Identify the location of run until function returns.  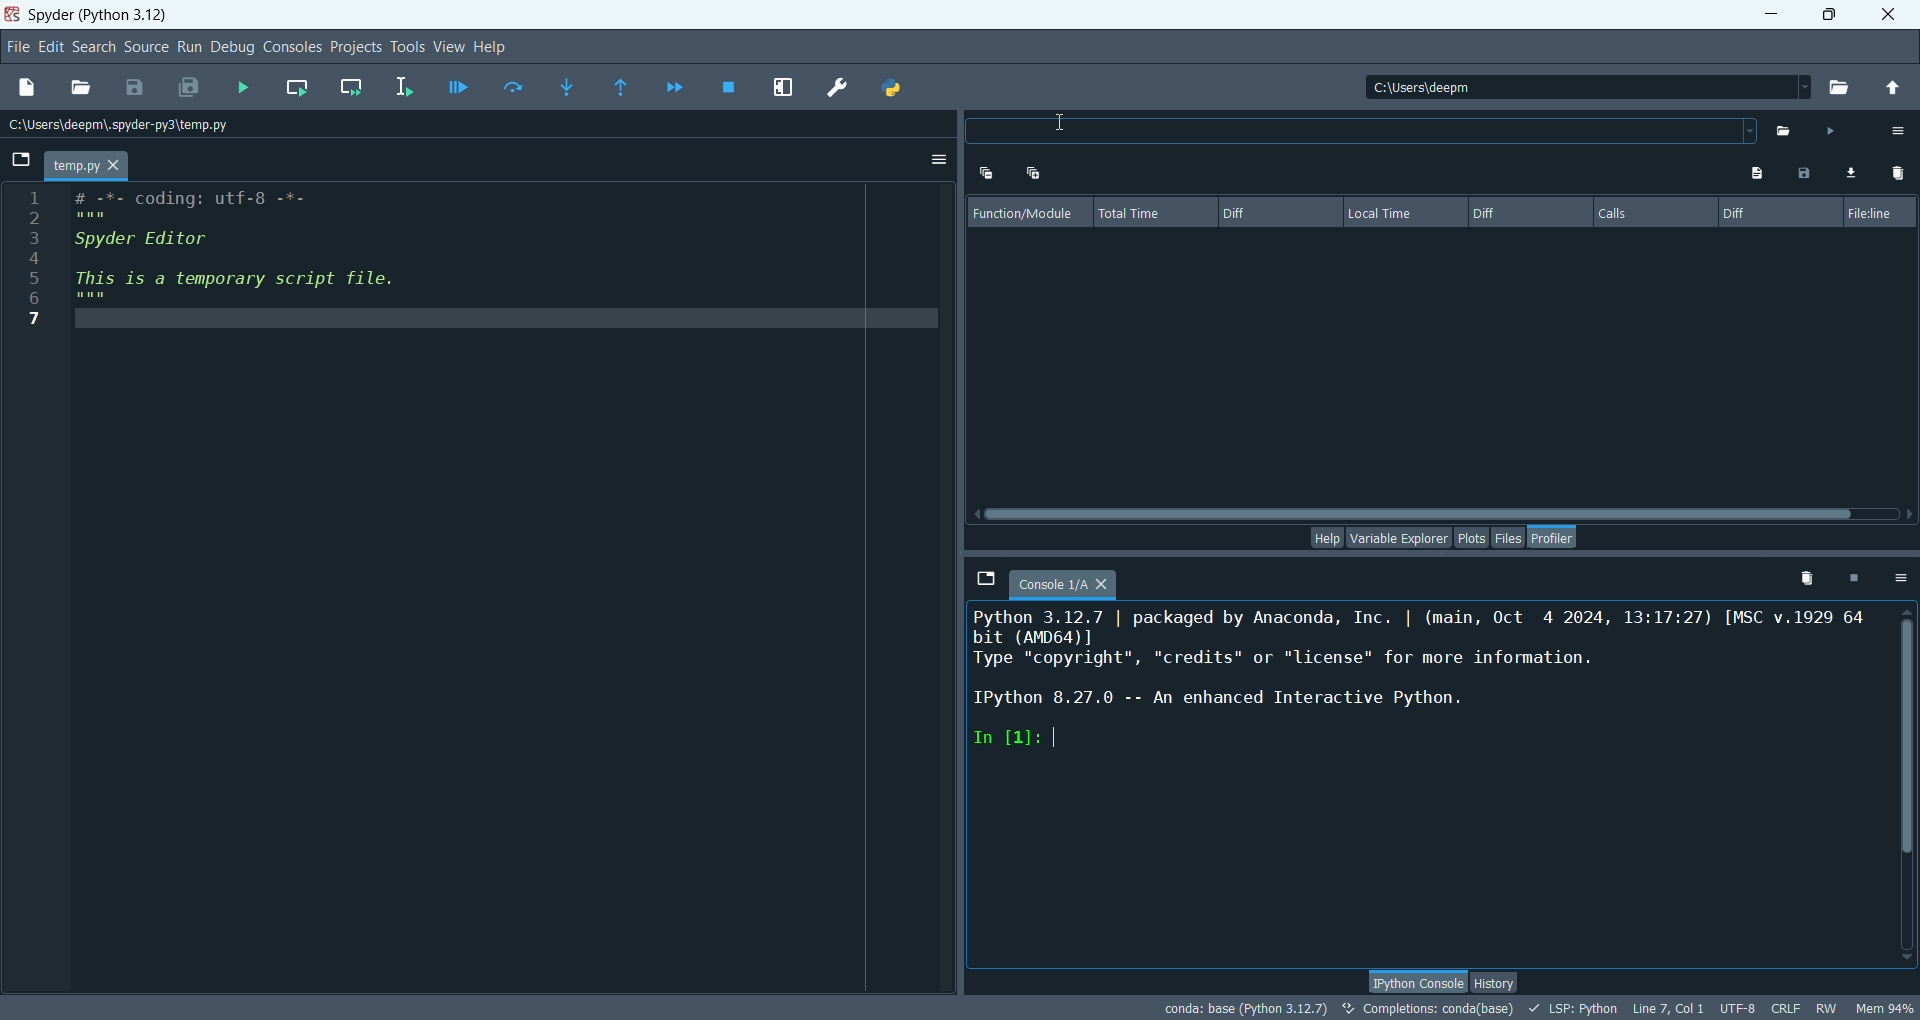
(622, 88).